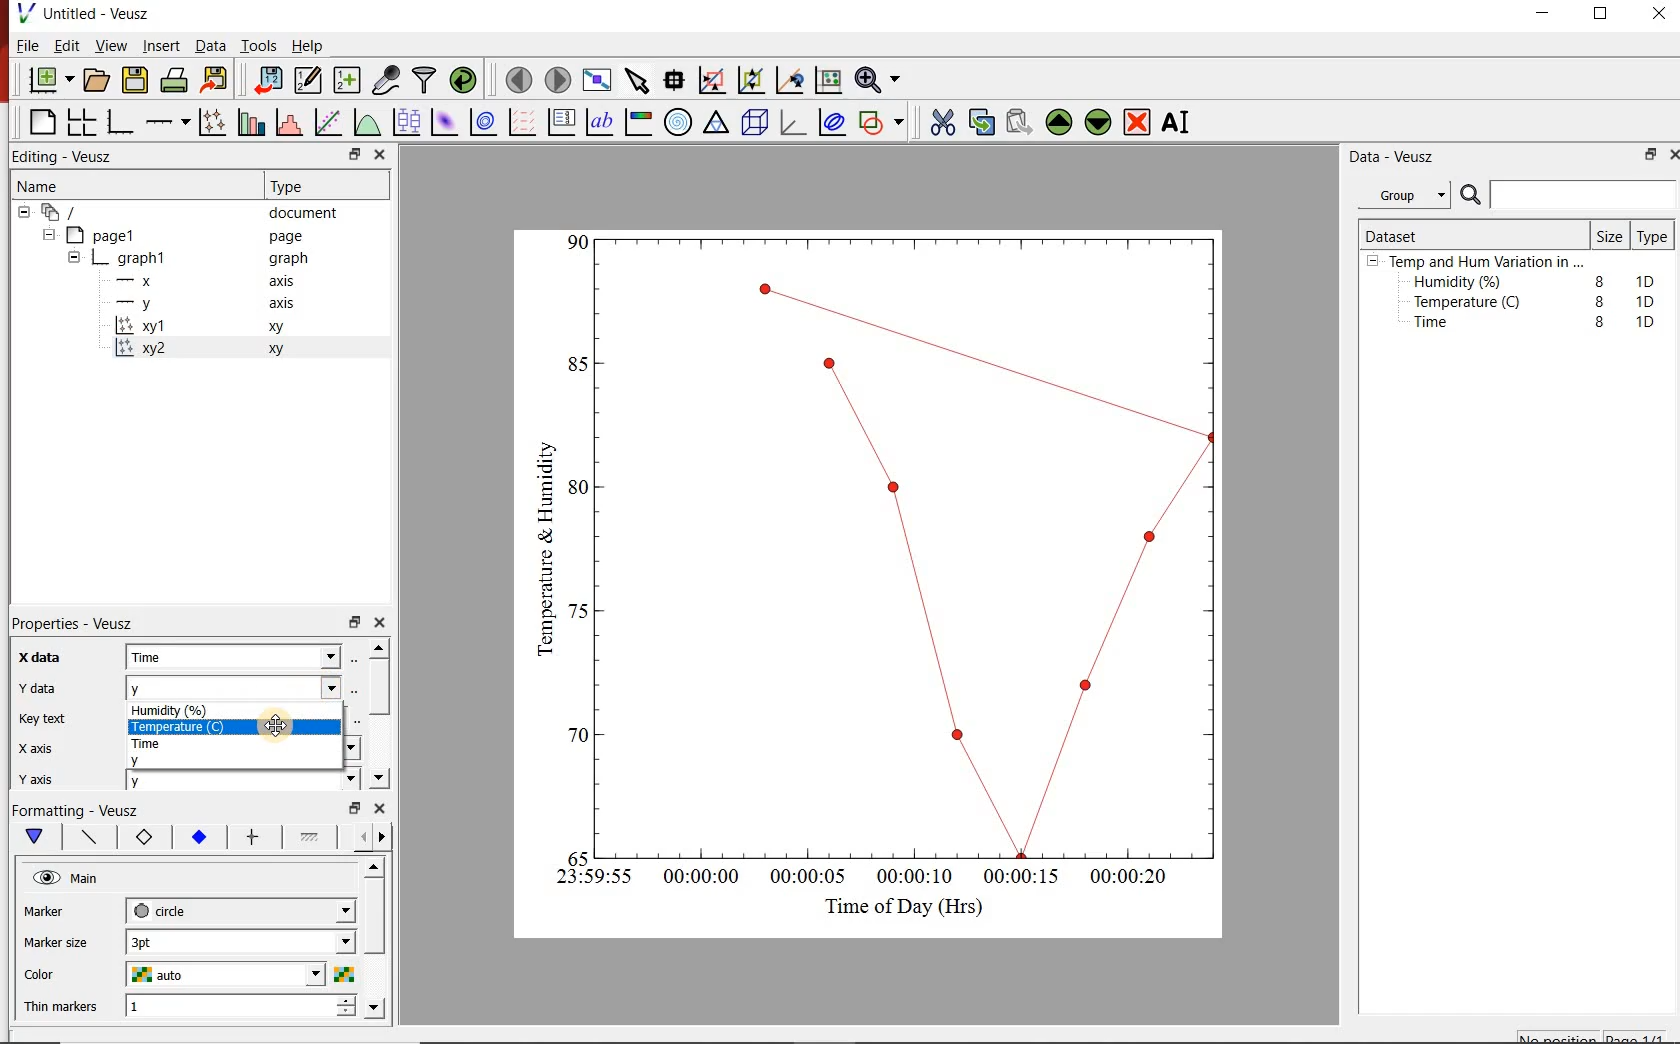 The image size is (1680, 1044). Describe the element at coordinates (1180, 122) in the screenshot. I see `Rename the selected widget` at that location.